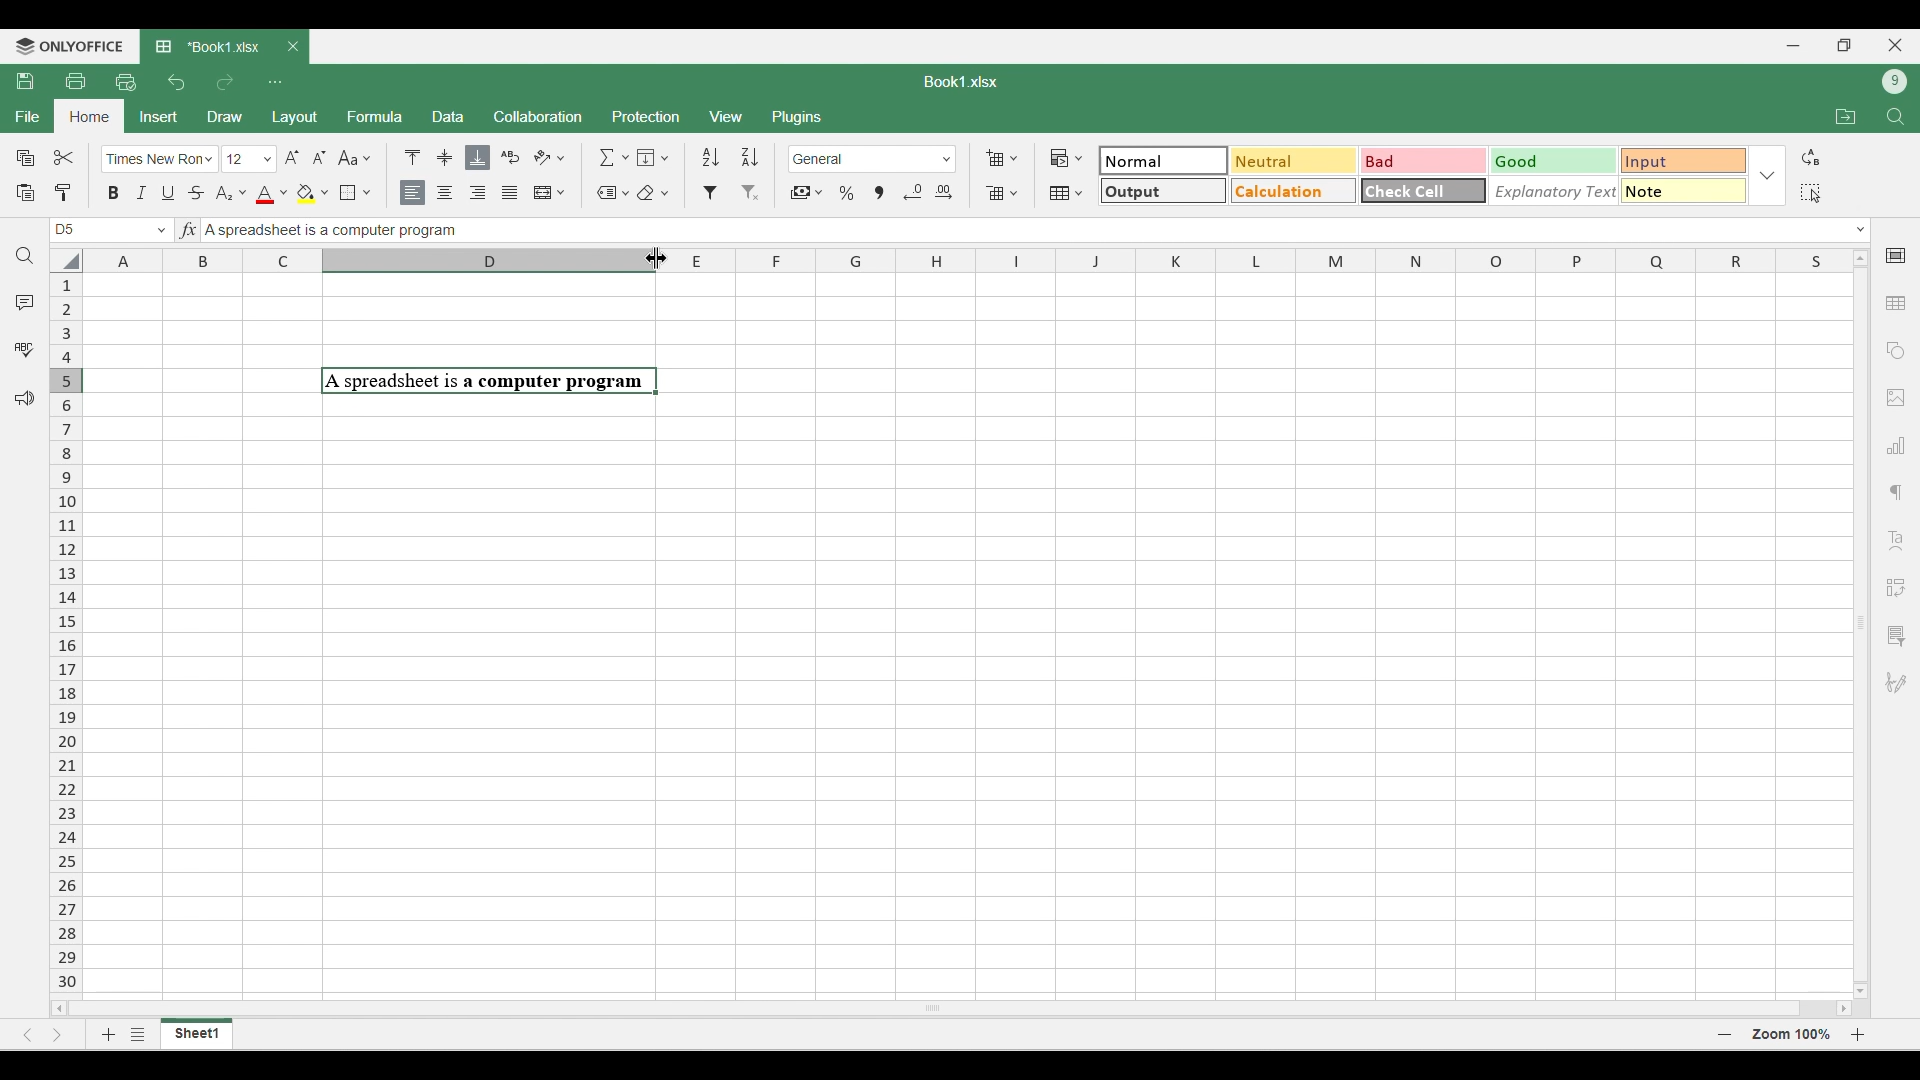  What do you see at coordinates (550, 157) in the screenshot?
I see `Orientation options` at bounding box center [550, 157].